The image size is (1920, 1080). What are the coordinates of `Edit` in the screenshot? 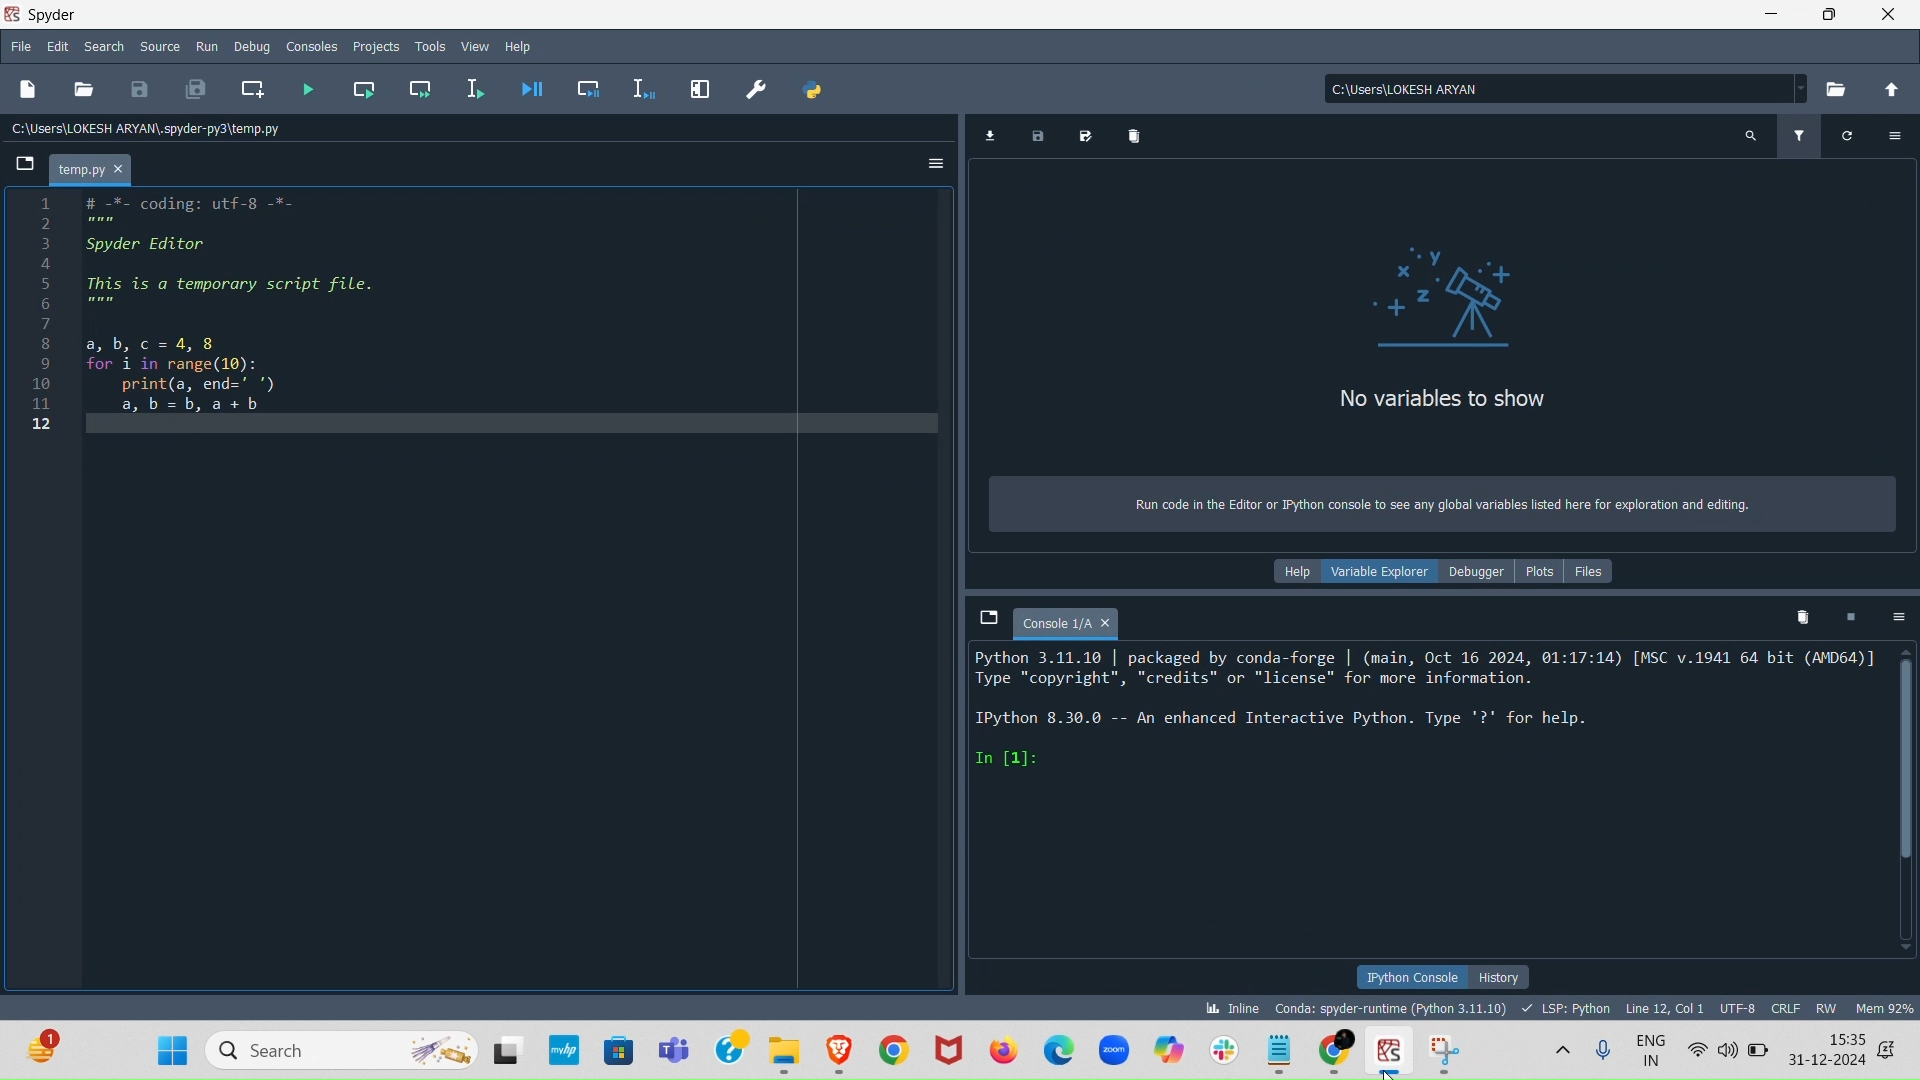 It's located at (56, 43).